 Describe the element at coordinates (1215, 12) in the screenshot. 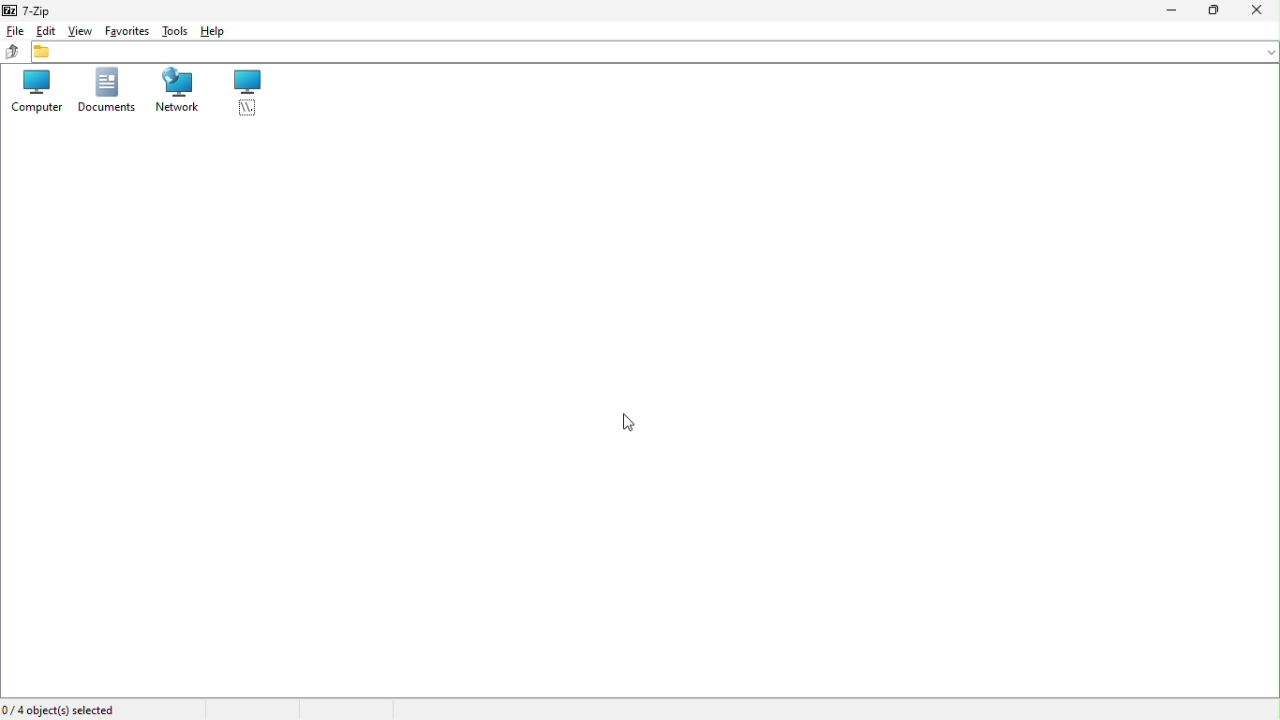

I see `Restore` at that location.